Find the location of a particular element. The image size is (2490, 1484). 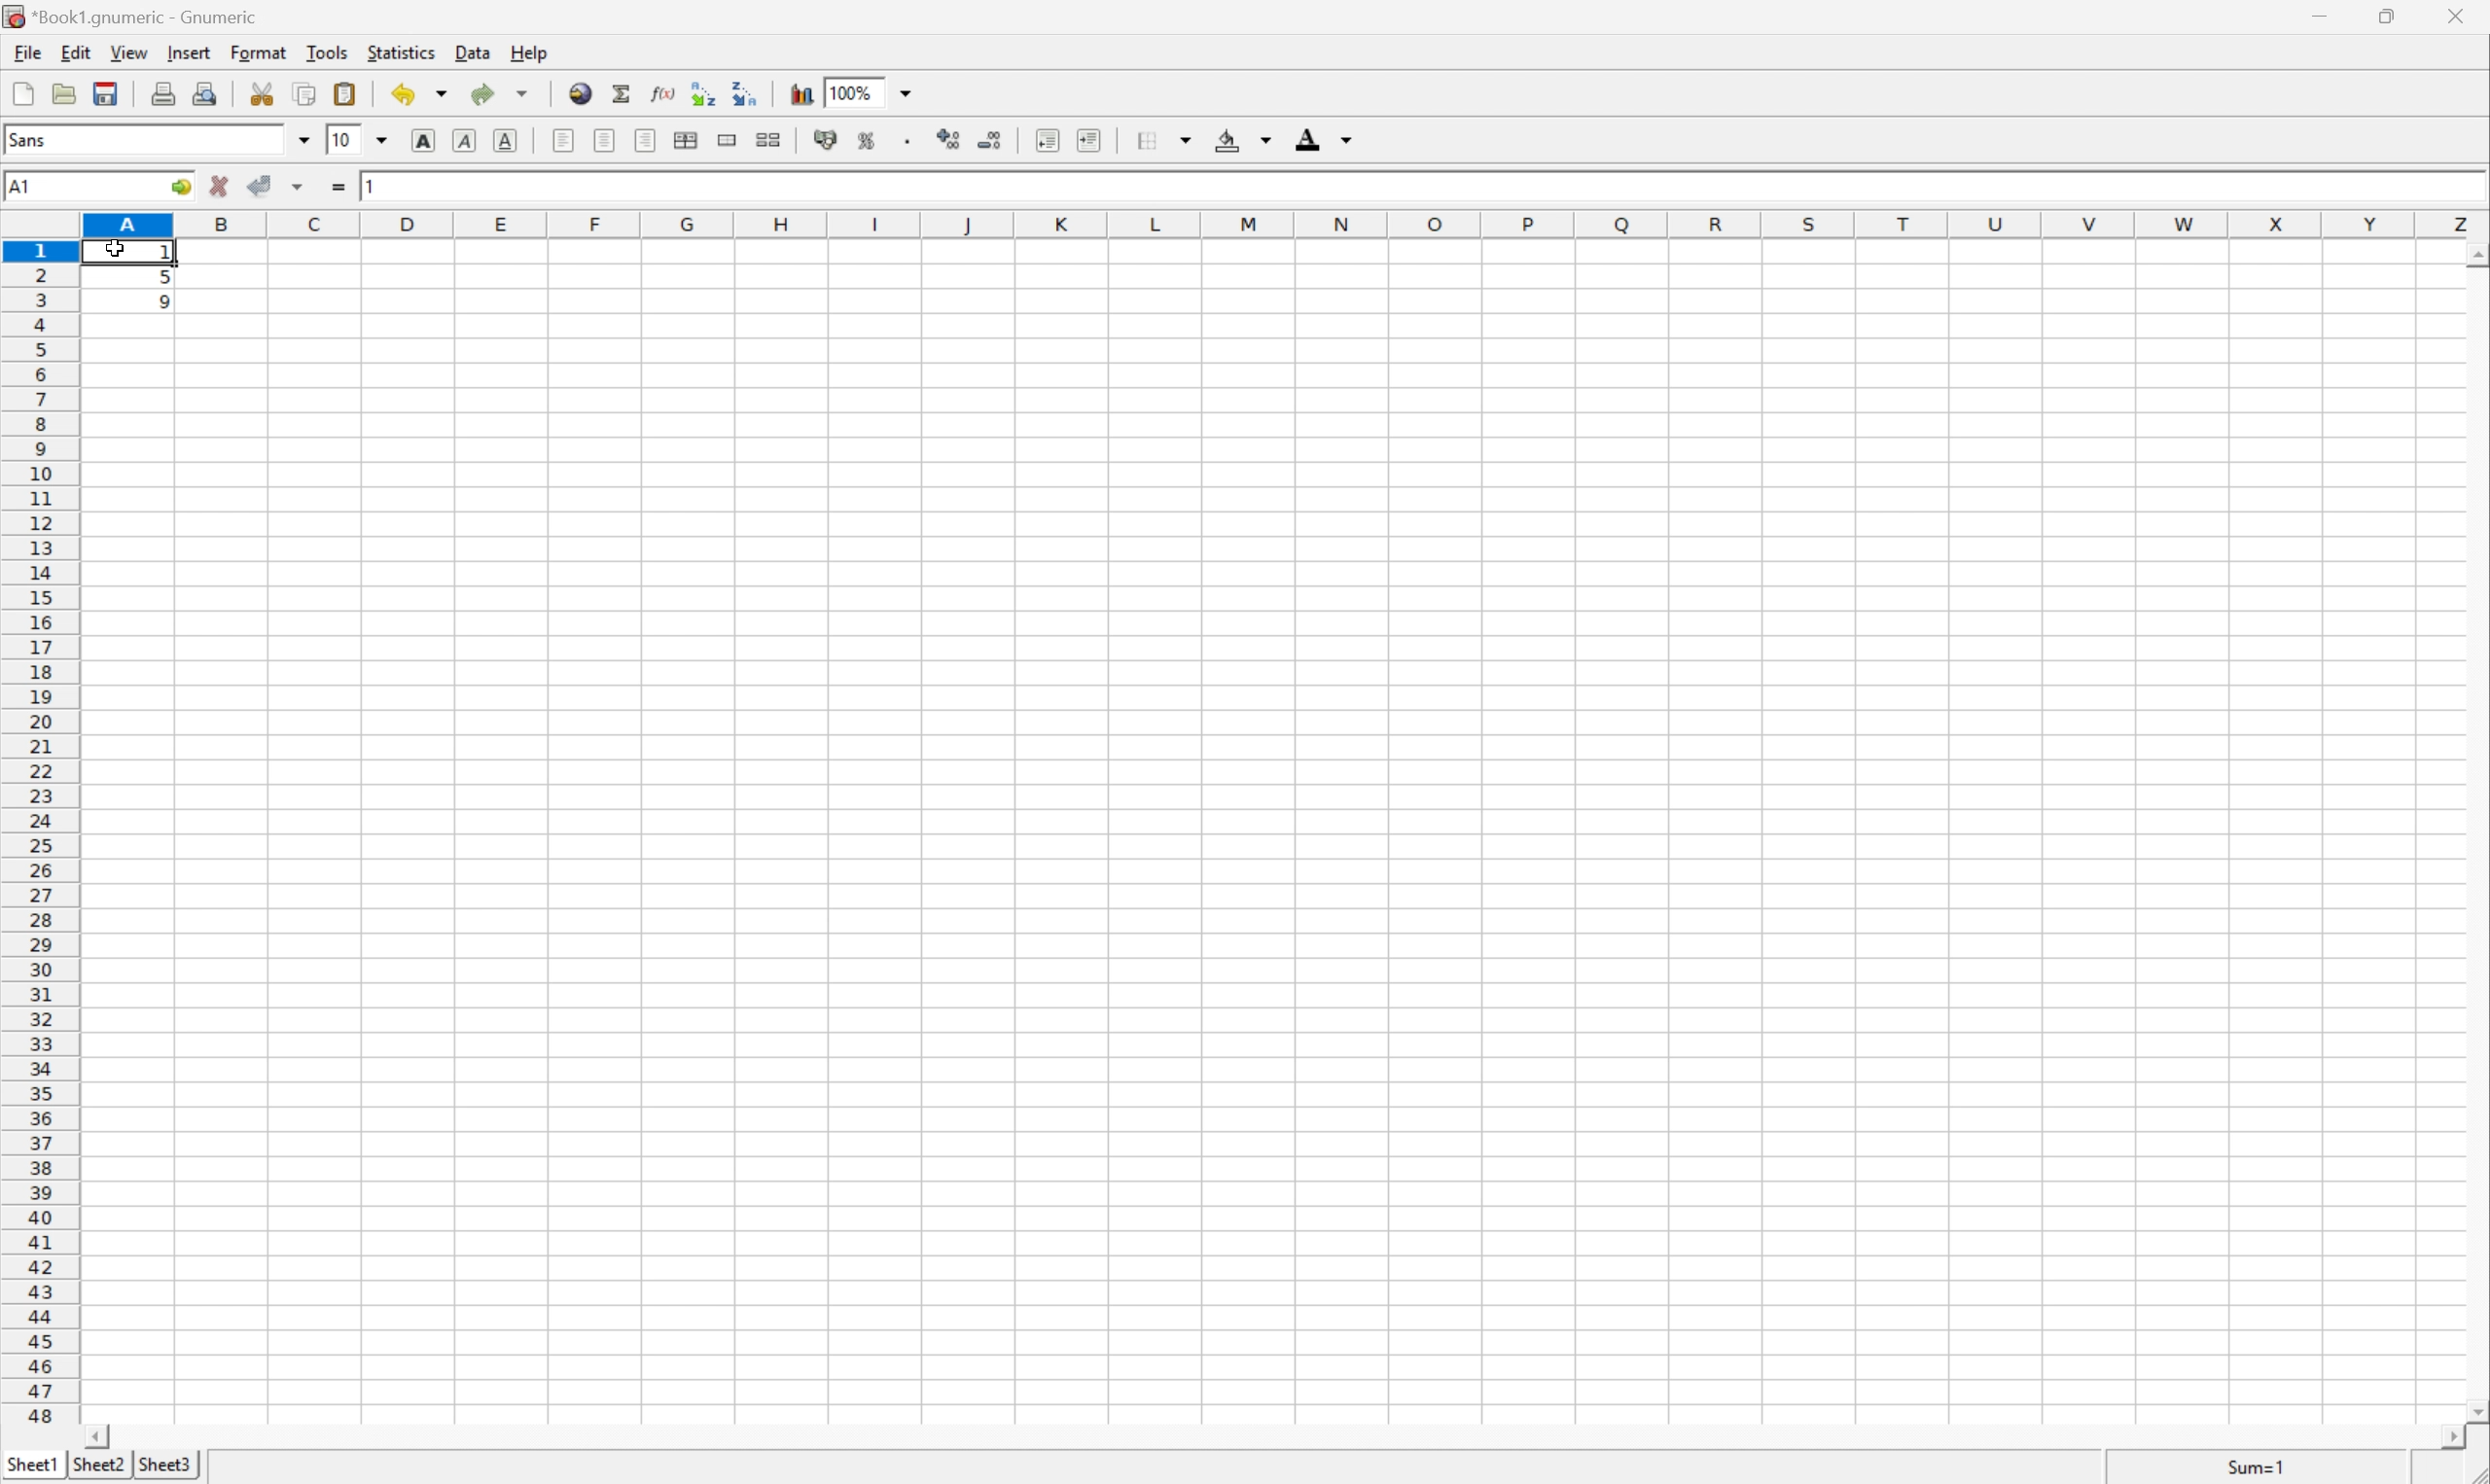

scroll up is located at coordinates (2474, 257).